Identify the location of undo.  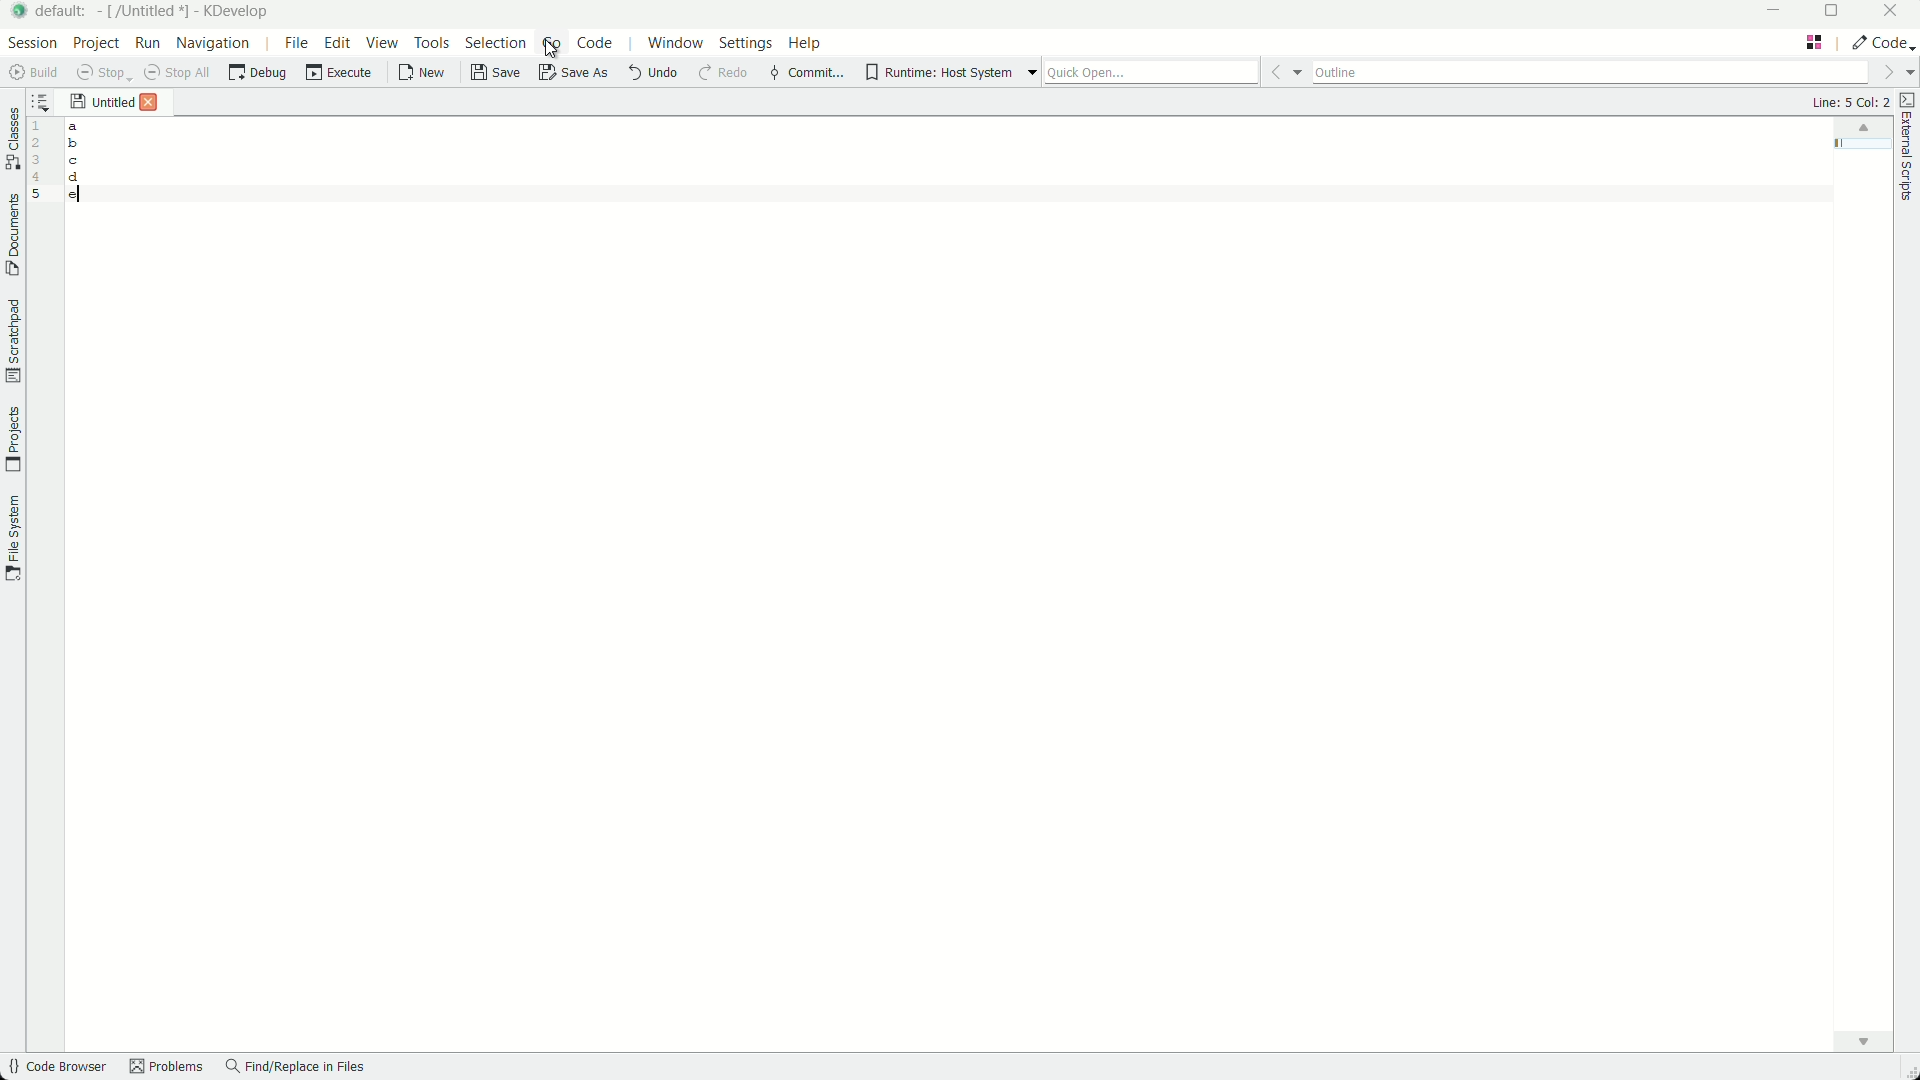
(651, 76).